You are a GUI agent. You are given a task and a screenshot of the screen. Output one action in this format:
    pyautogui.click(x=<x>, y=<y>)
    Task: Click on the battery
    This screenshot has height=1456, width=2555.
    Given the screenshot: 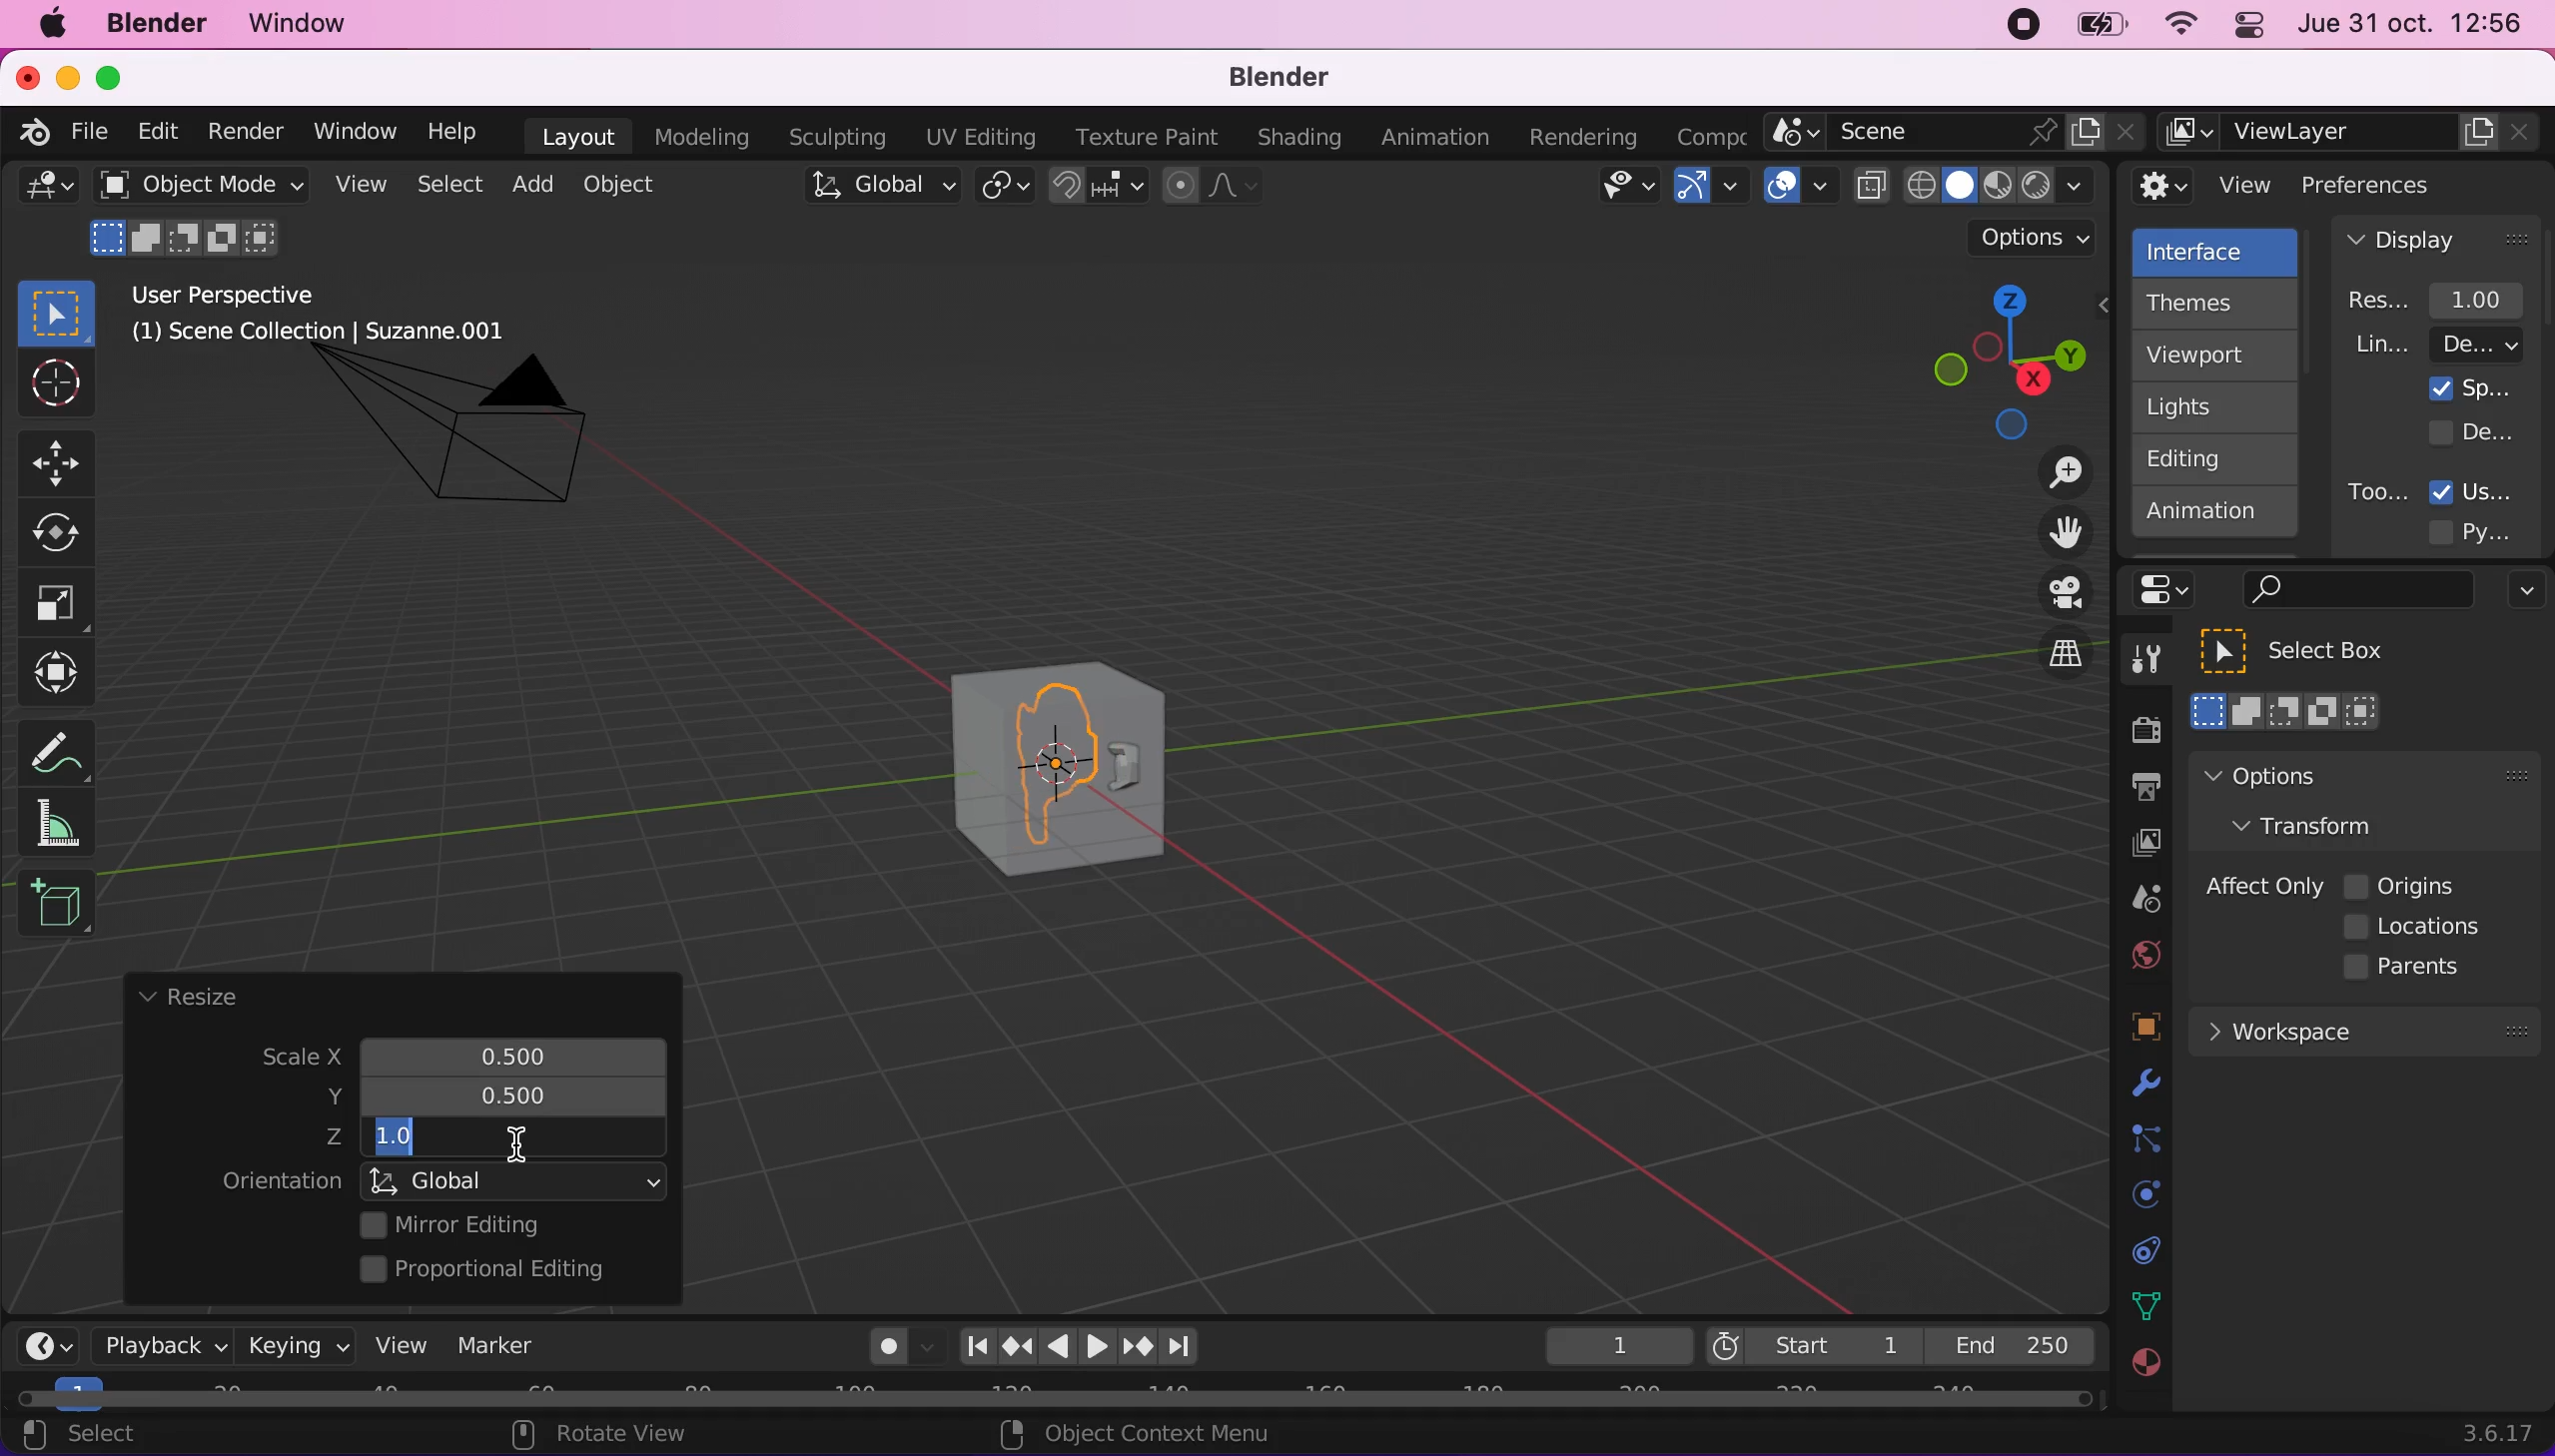 What is the action you would take?
    pyautogui.click(x=2094, y=30)
    